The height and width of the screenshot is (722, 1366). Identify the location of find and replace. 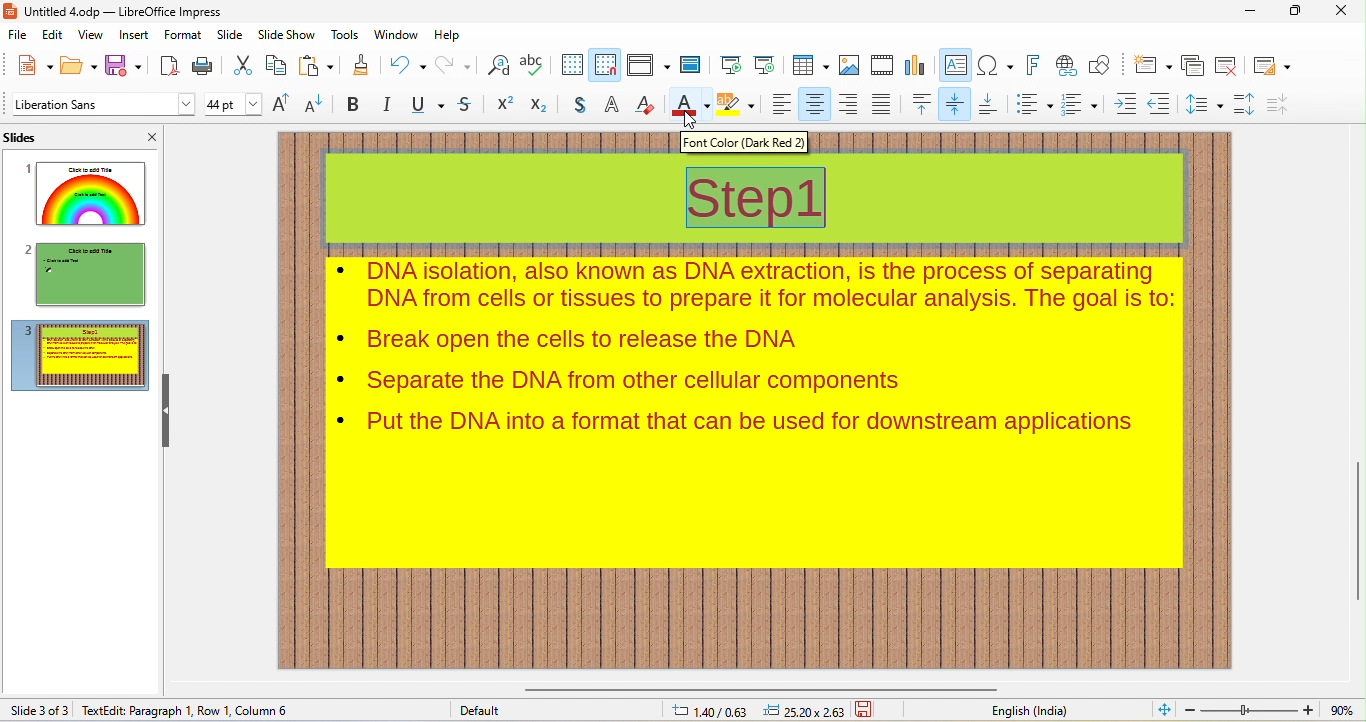
(499, 65).